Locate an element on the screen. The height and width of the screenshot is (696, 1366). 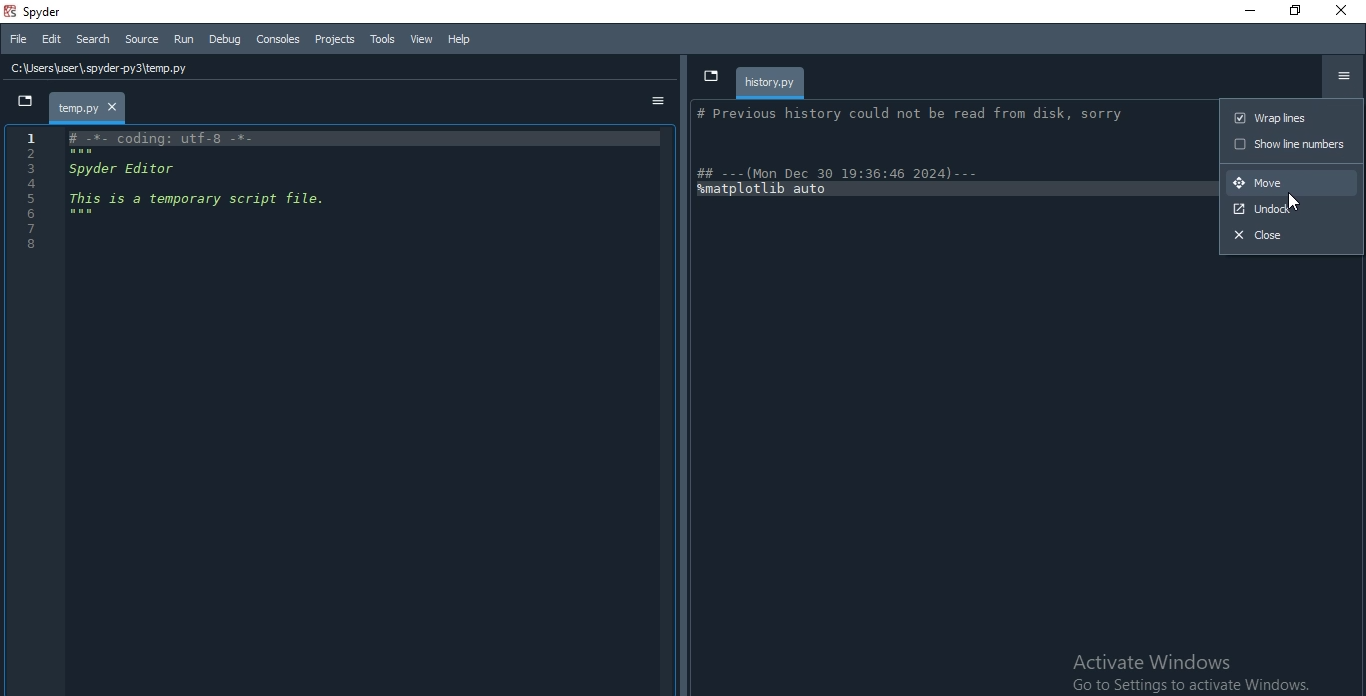
file history is located at coordinates (170, 66).